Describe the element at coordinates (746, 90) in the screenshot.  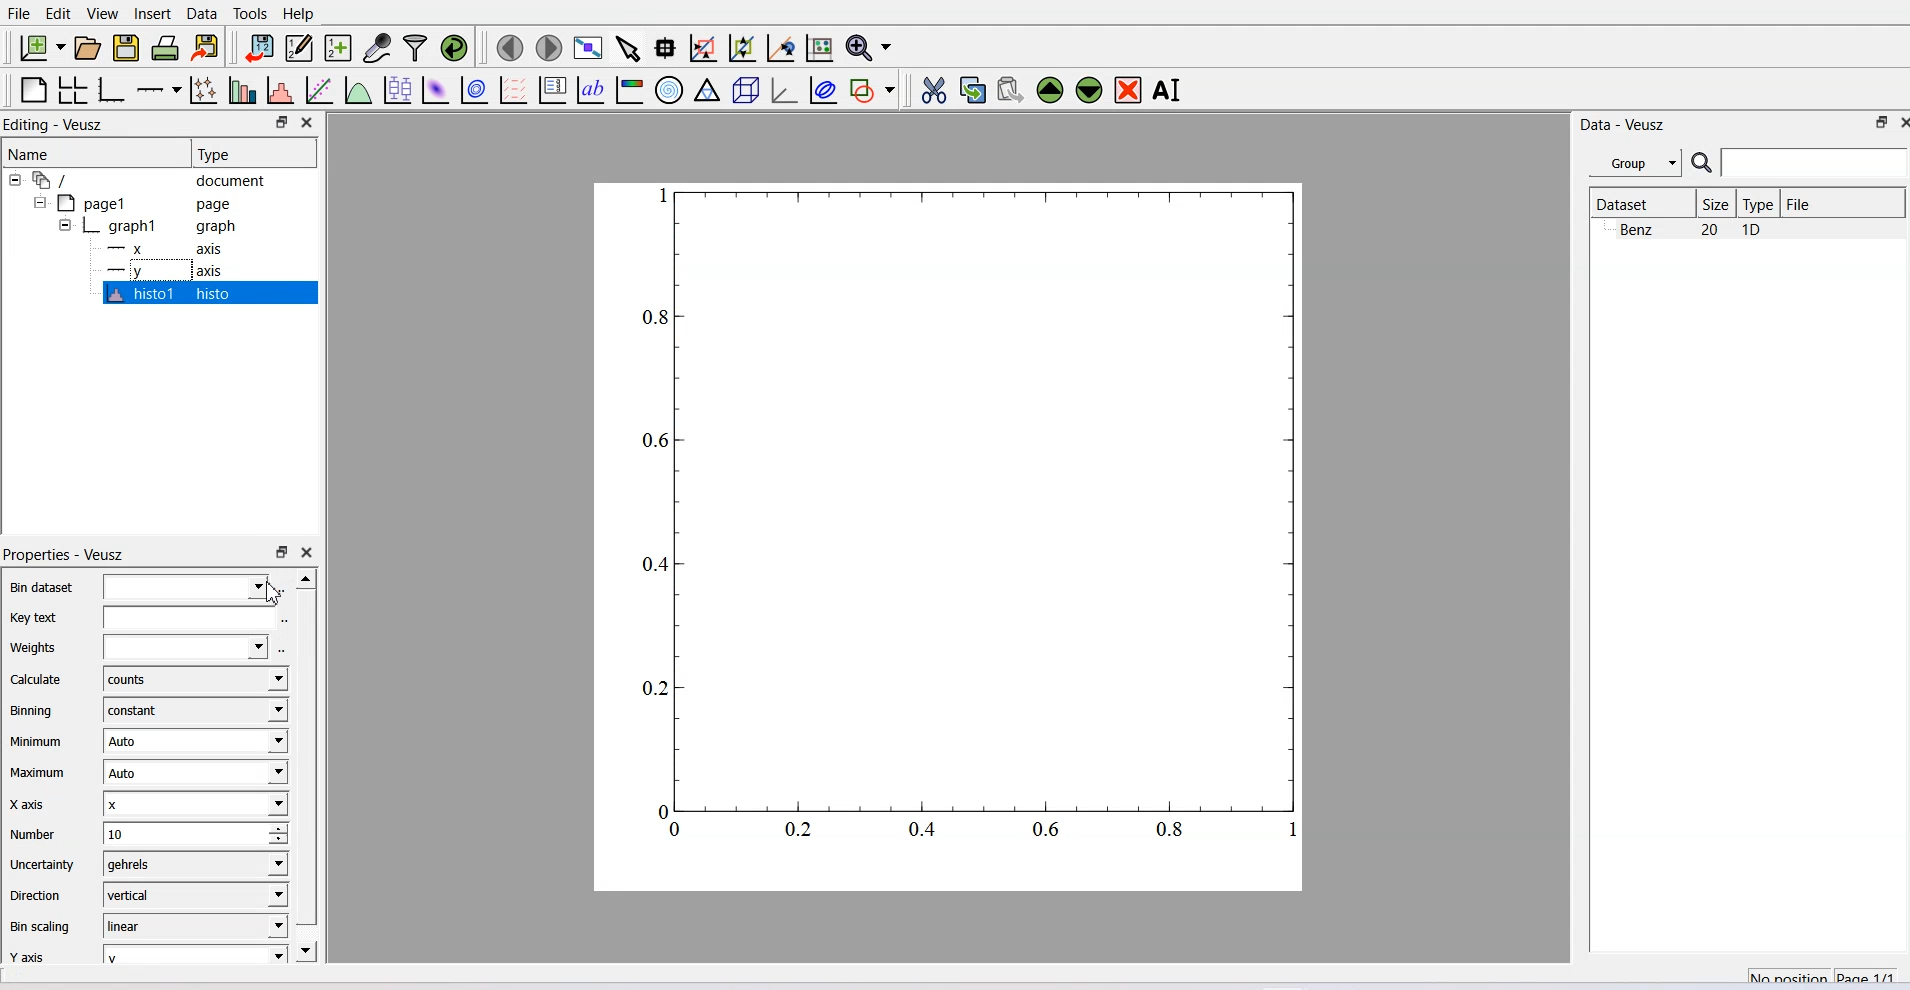
I see `3D Scene` at that location.